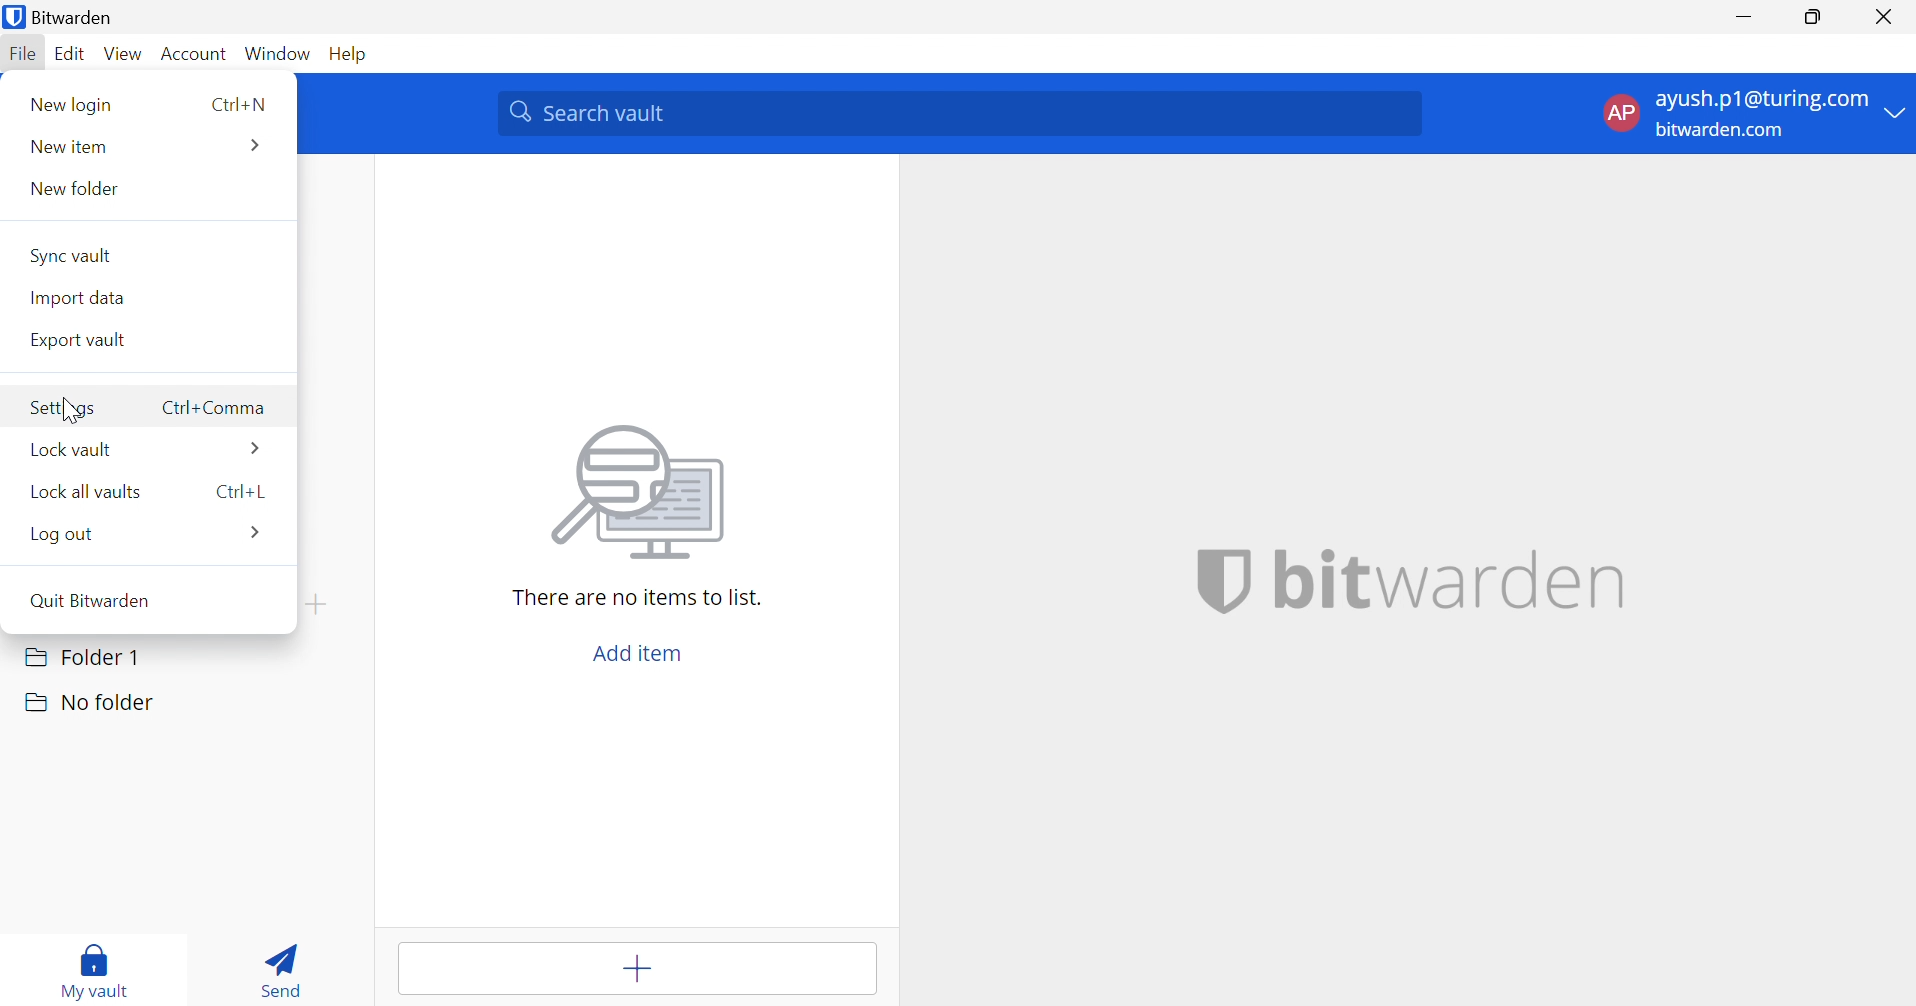 Image resolution: width=1916 pixels, height=1006 pixels. Describe the element at coordinates (26, 55) in the screenshot. I see `File` at that location.